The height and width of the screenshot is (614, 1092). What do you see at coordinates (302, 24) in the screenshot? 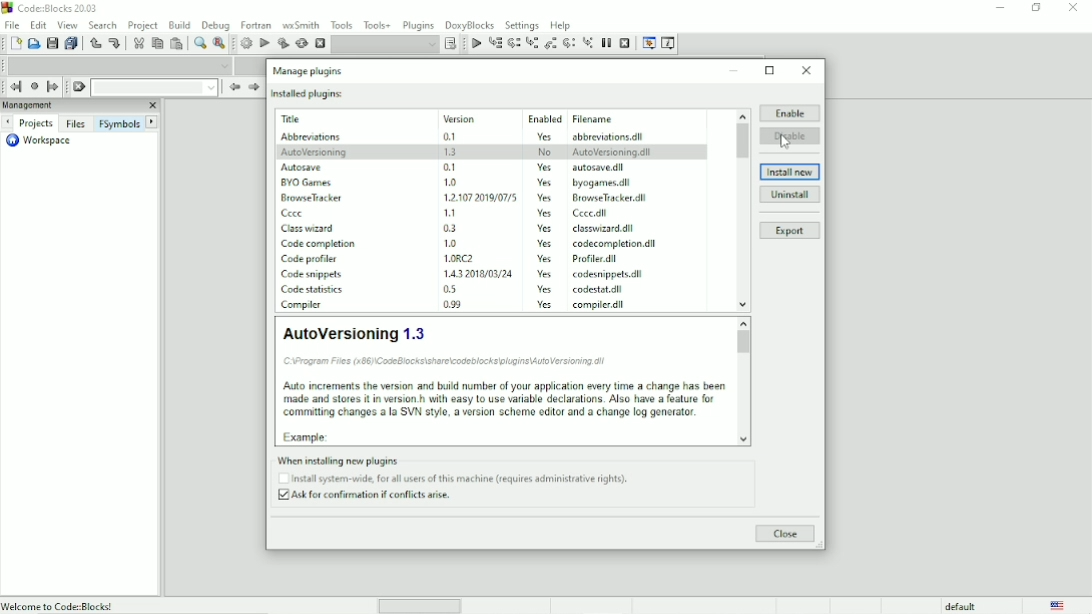
I see `wxSmith` at bounding box center [302, 24].